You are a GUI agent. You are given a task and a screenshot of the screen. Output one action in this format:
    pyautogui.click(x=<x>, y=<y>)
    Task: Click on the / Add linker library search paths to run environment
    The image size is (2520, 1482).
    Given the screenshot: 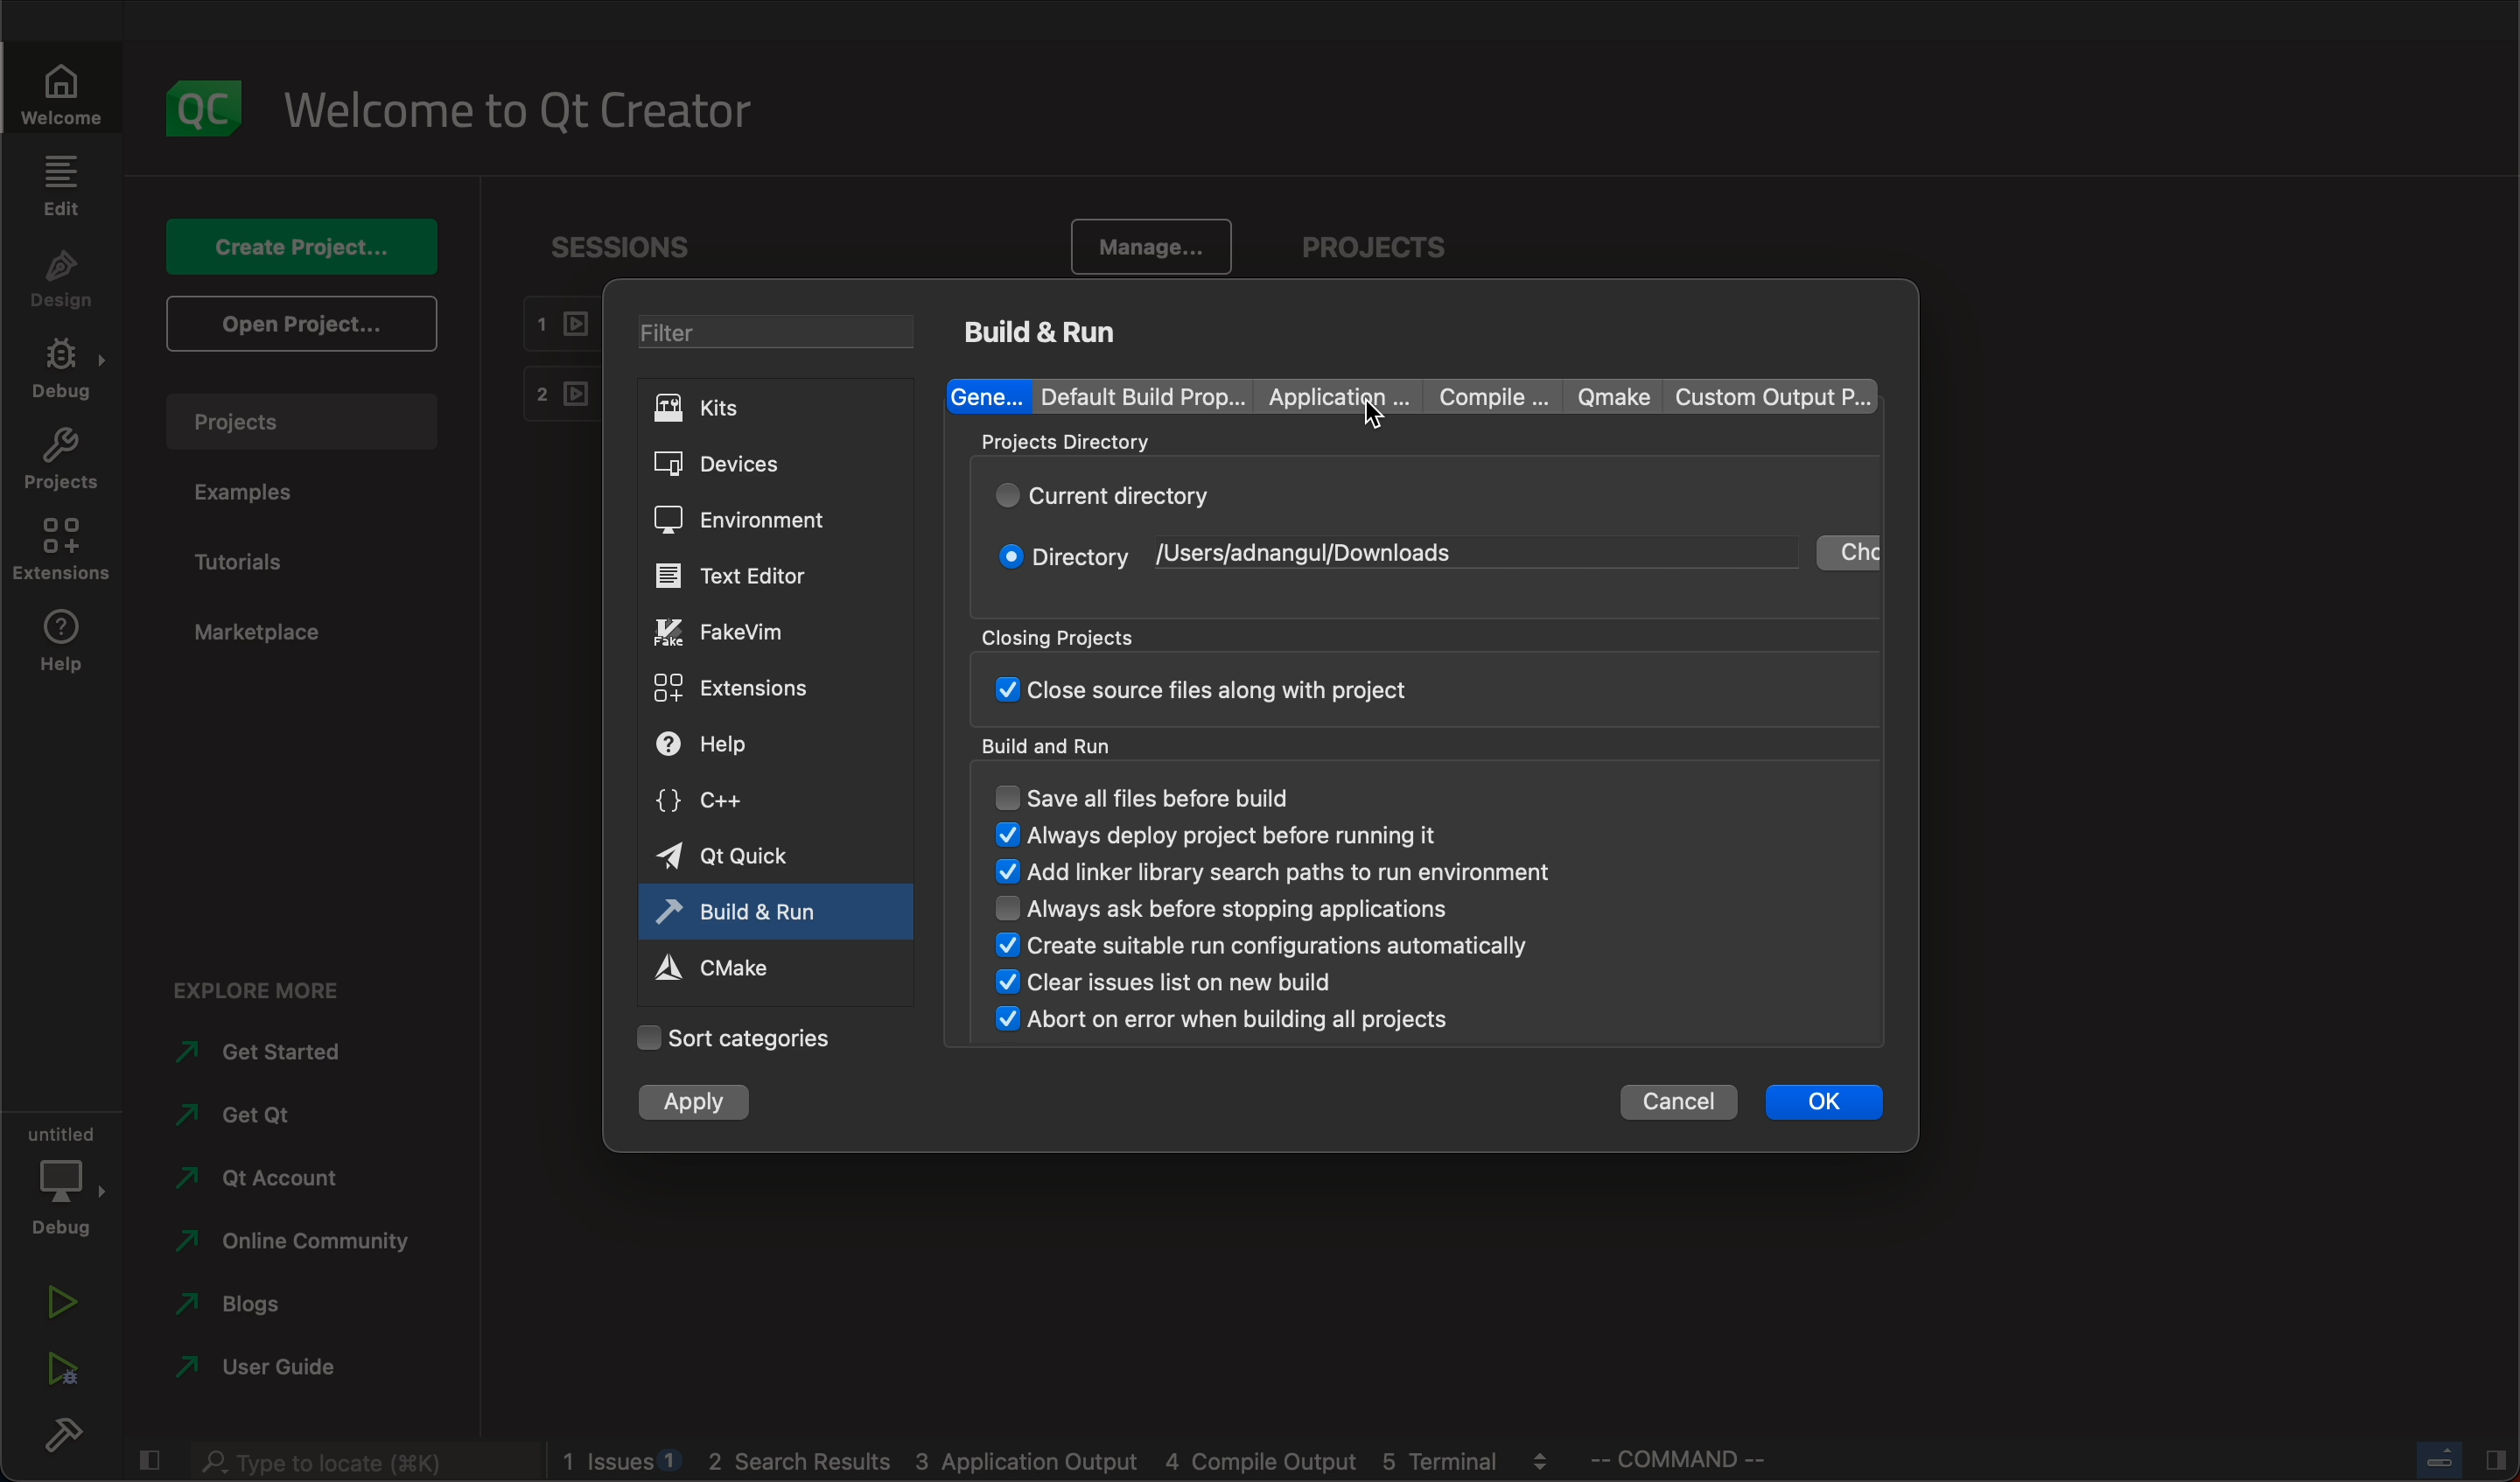 What is the action you would take?
    pyautogui.click(x=1276, y=872)
    